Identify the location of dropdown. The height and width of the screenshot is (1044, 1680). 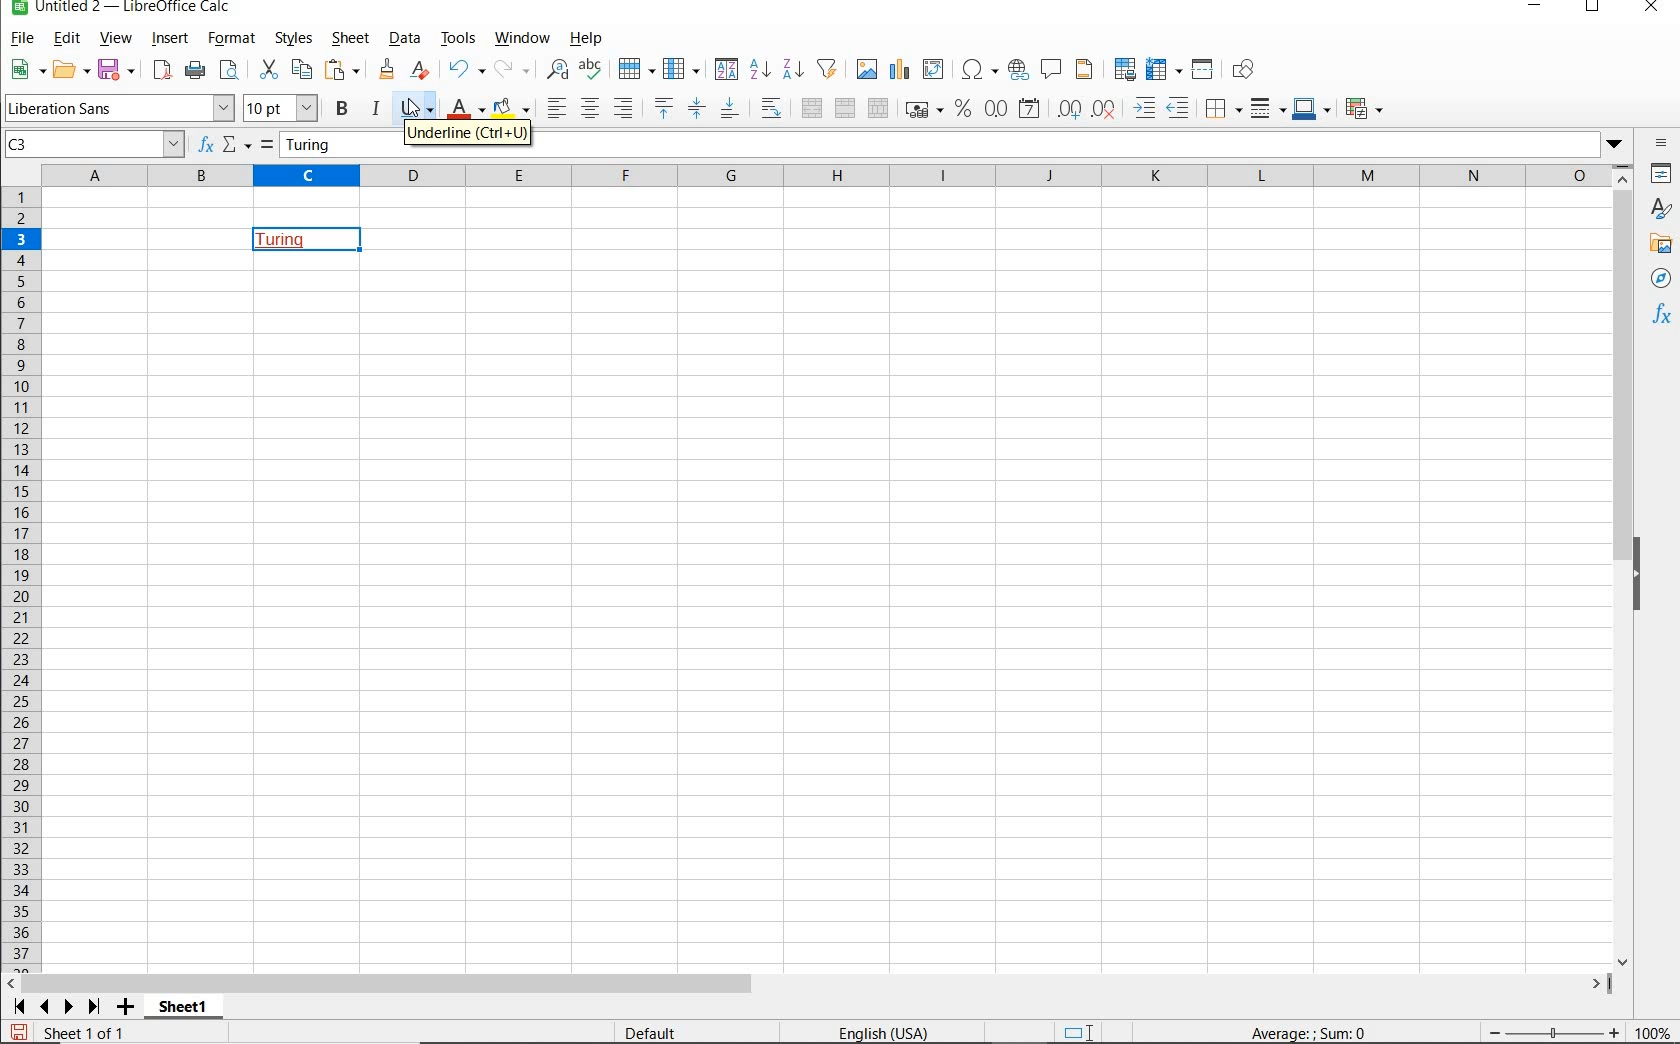
(1623, 145).